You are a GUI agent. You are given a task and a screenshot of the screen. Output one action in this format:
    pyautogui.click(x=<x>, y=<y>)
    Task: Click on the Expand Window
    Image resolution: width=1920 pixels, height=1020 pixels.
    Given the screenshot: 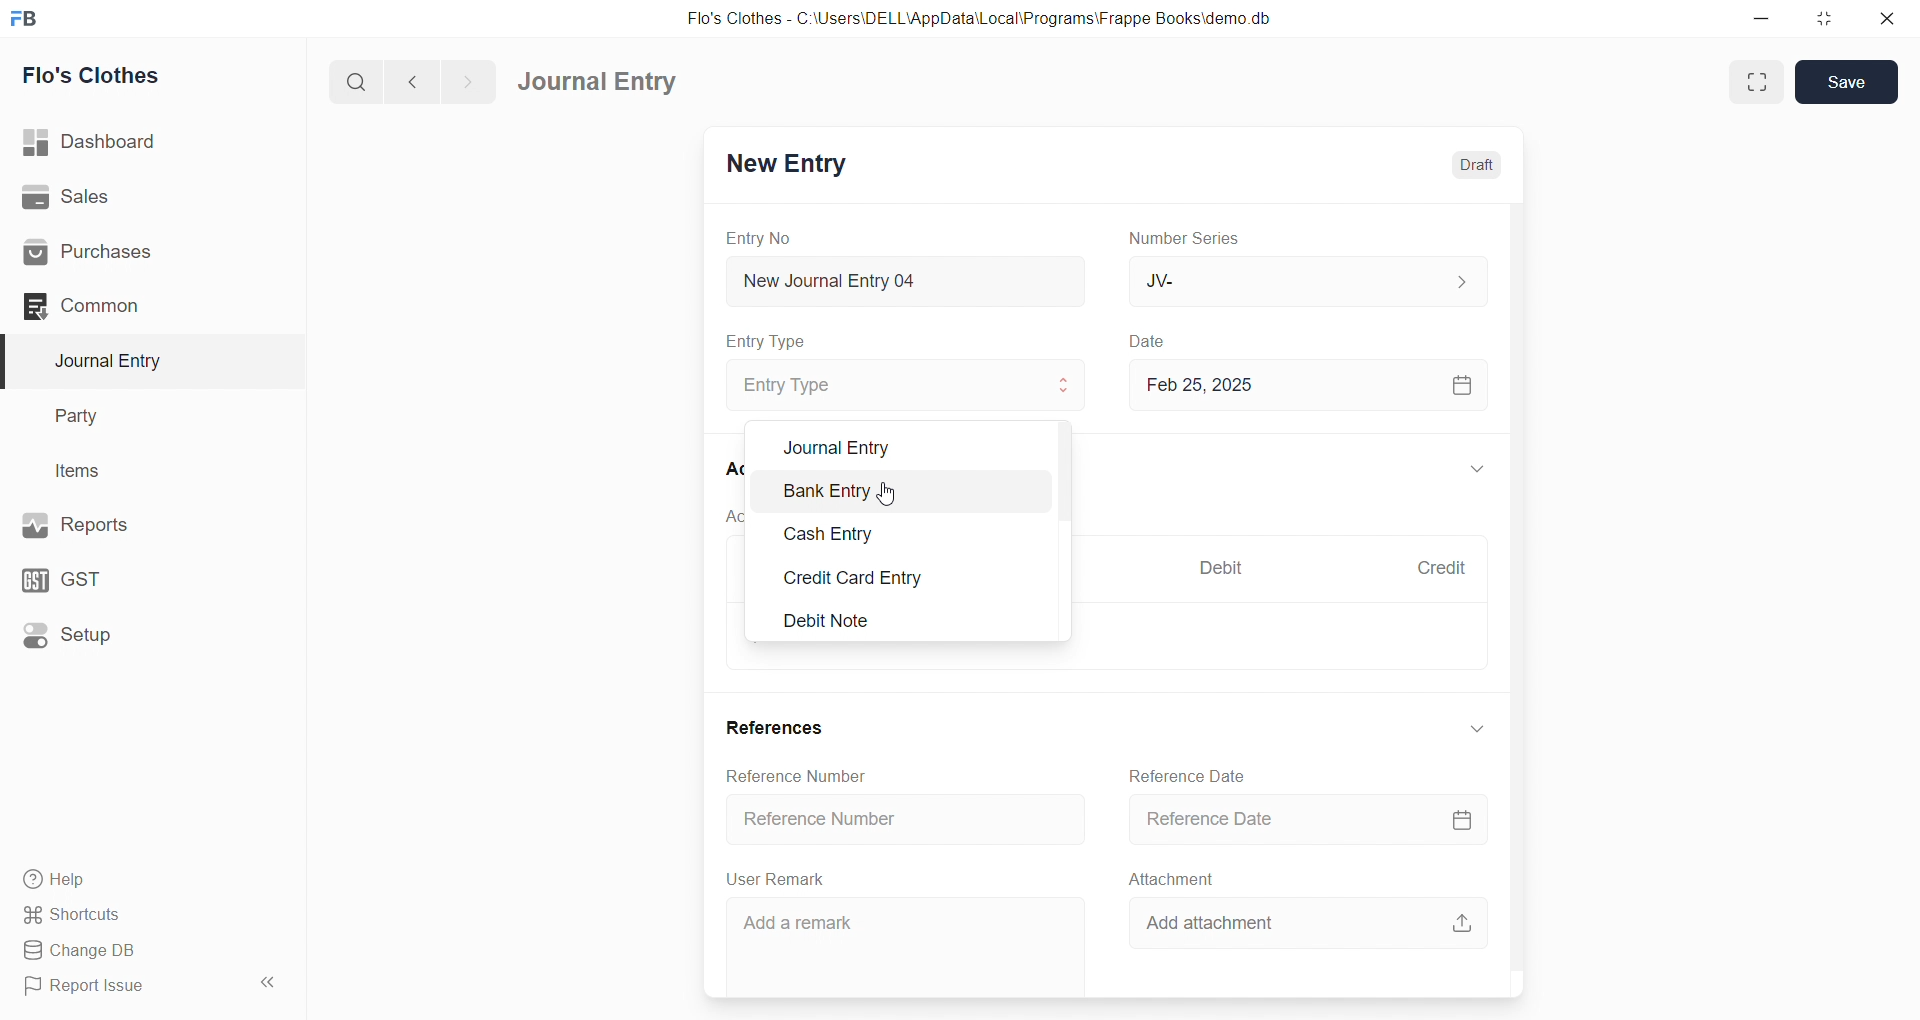 What is the action you would take?
    pyautogui.click(x=1754, y=82)
    